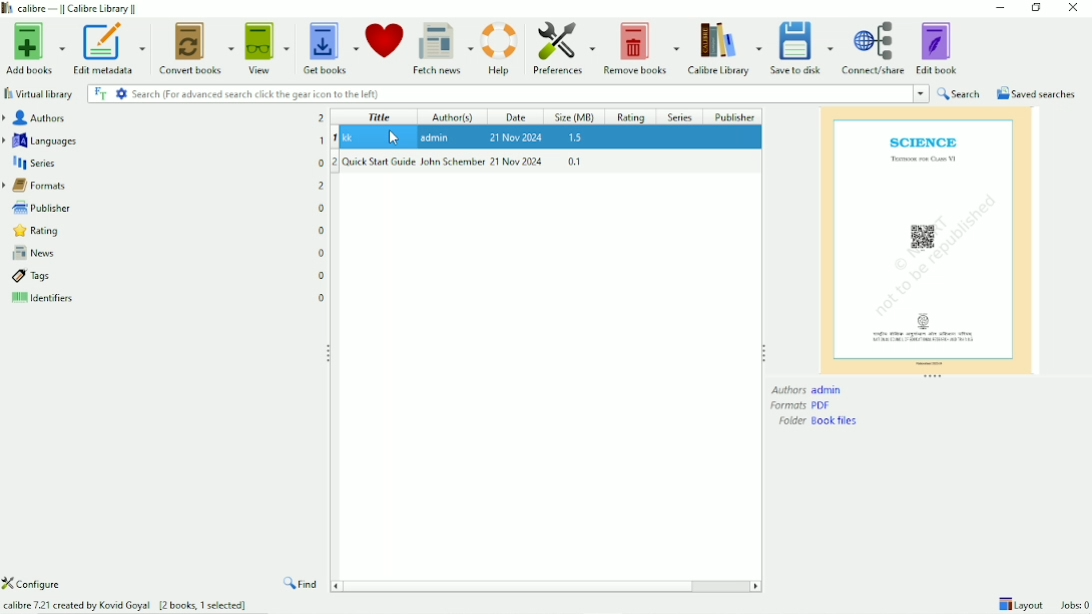  I want to click on Save to disk, so click(802, 48).